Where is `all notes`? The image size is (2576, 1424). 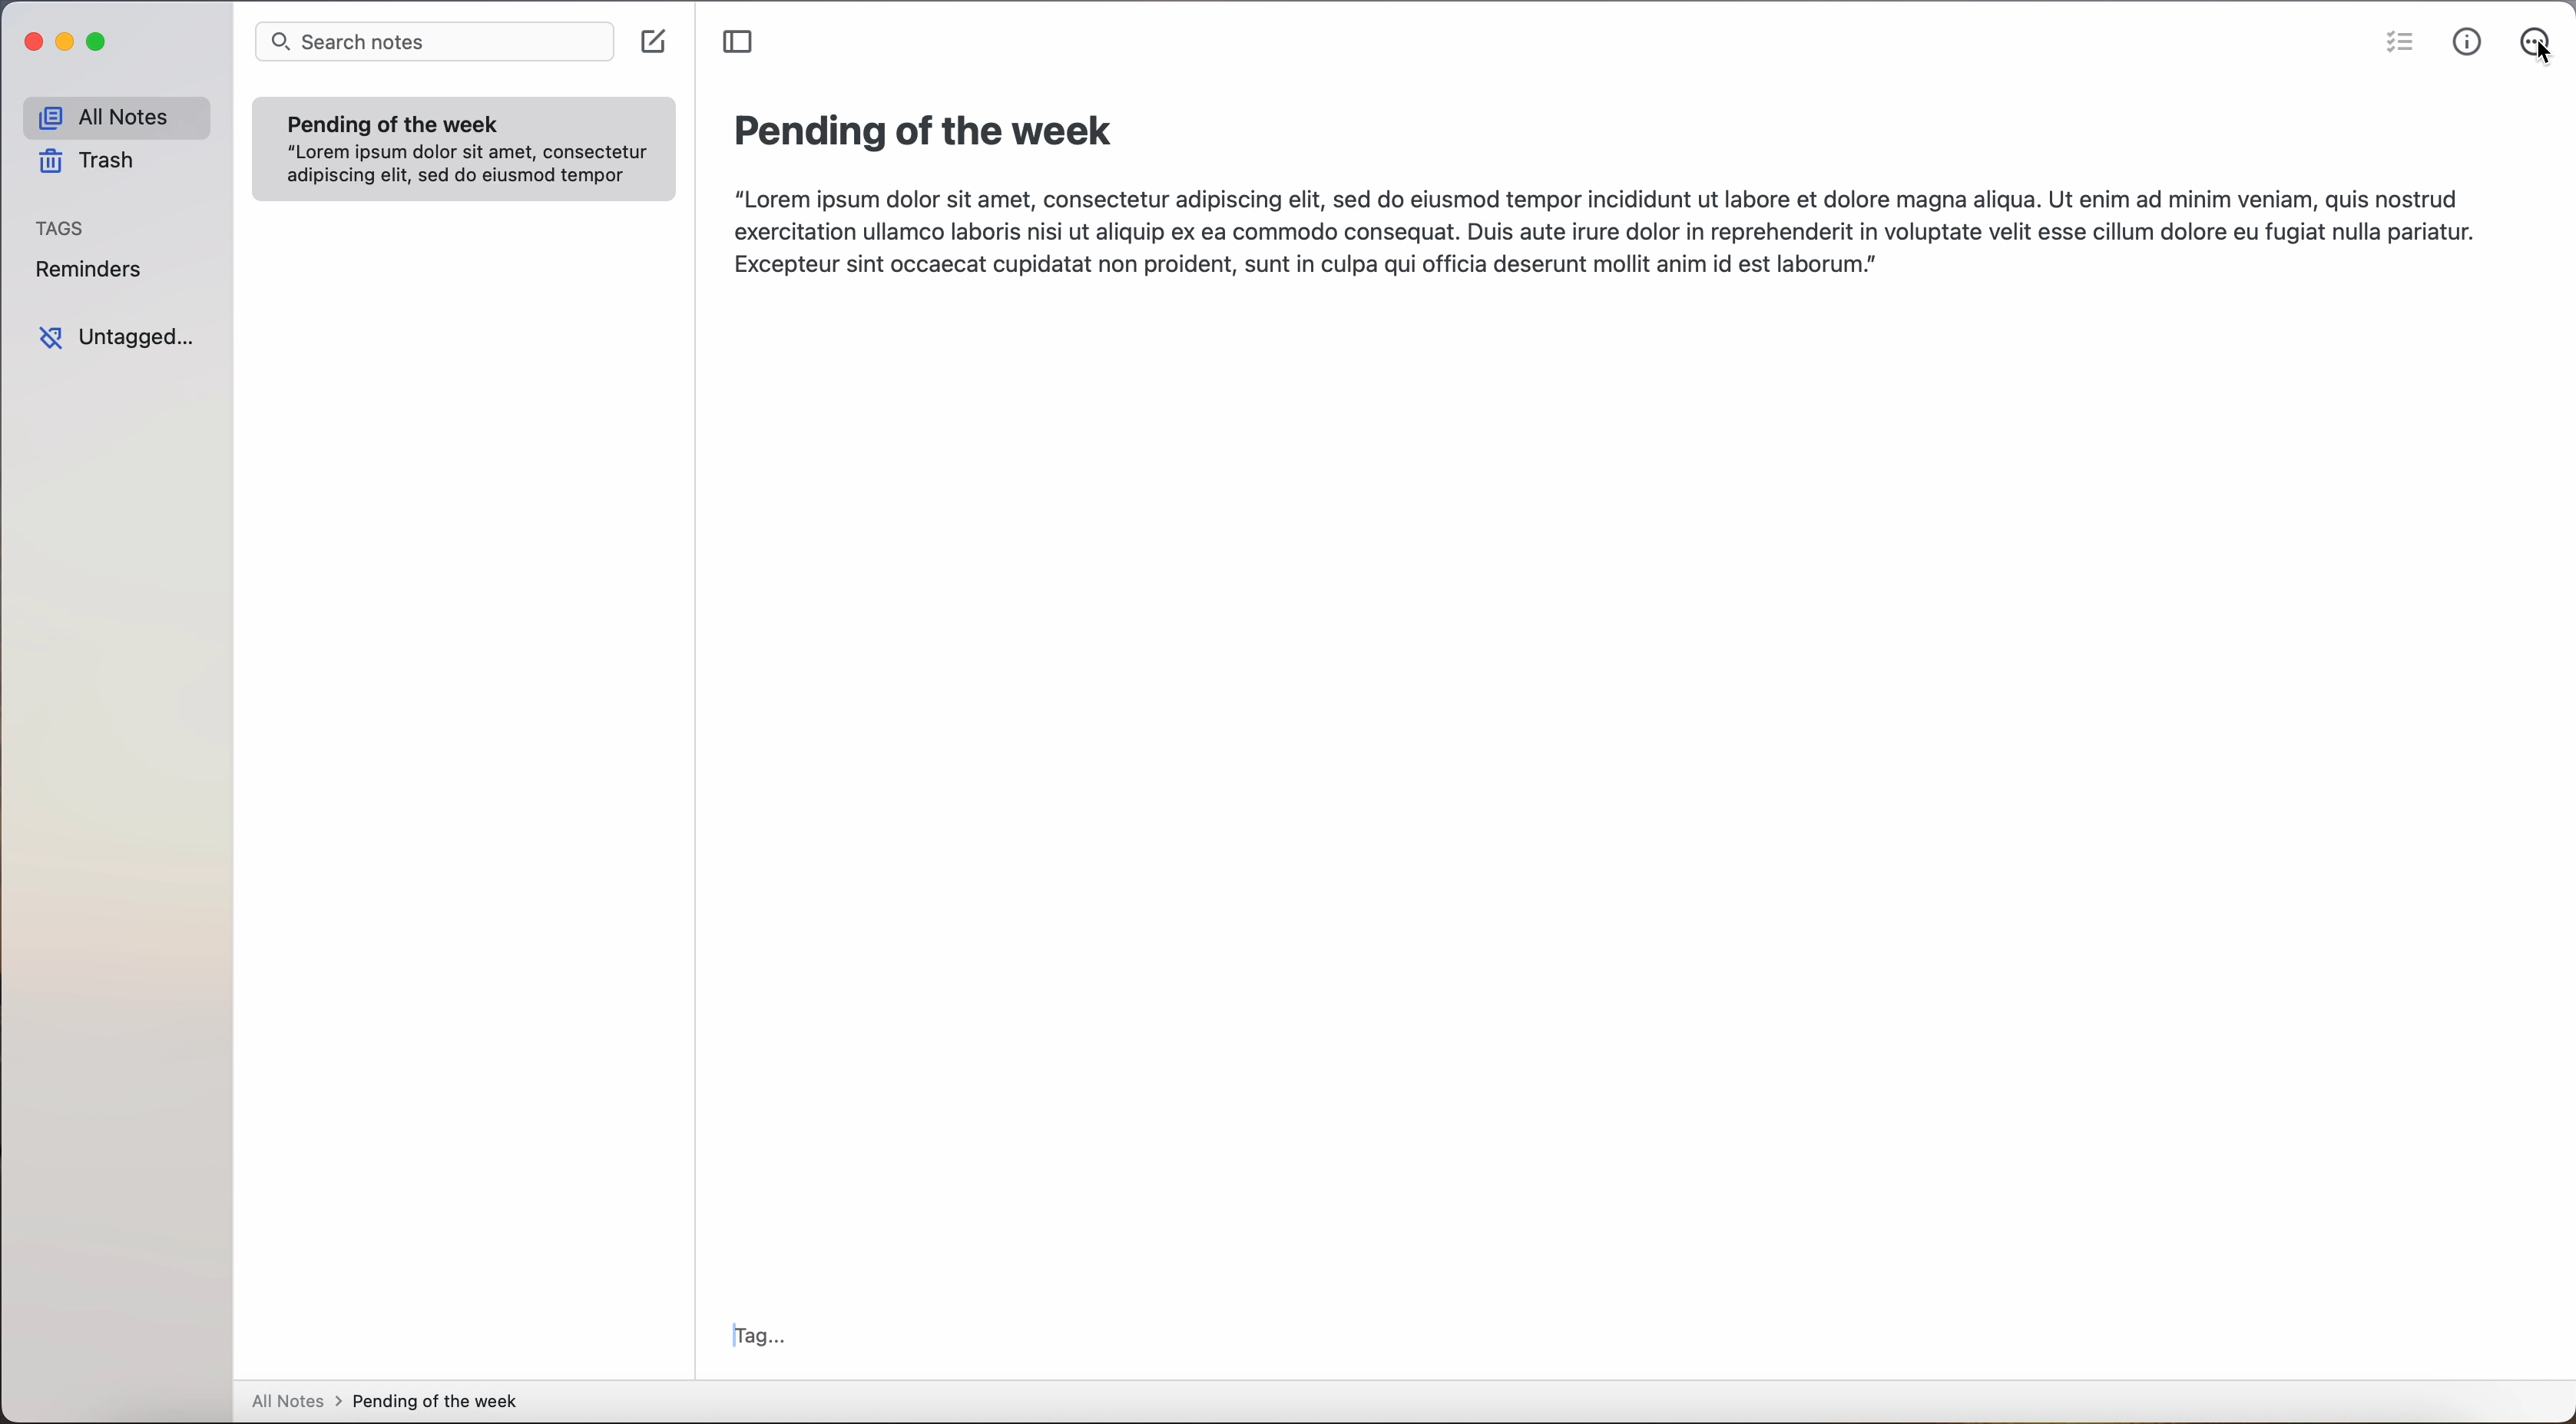
all notes is located at coordinates (111, 118).